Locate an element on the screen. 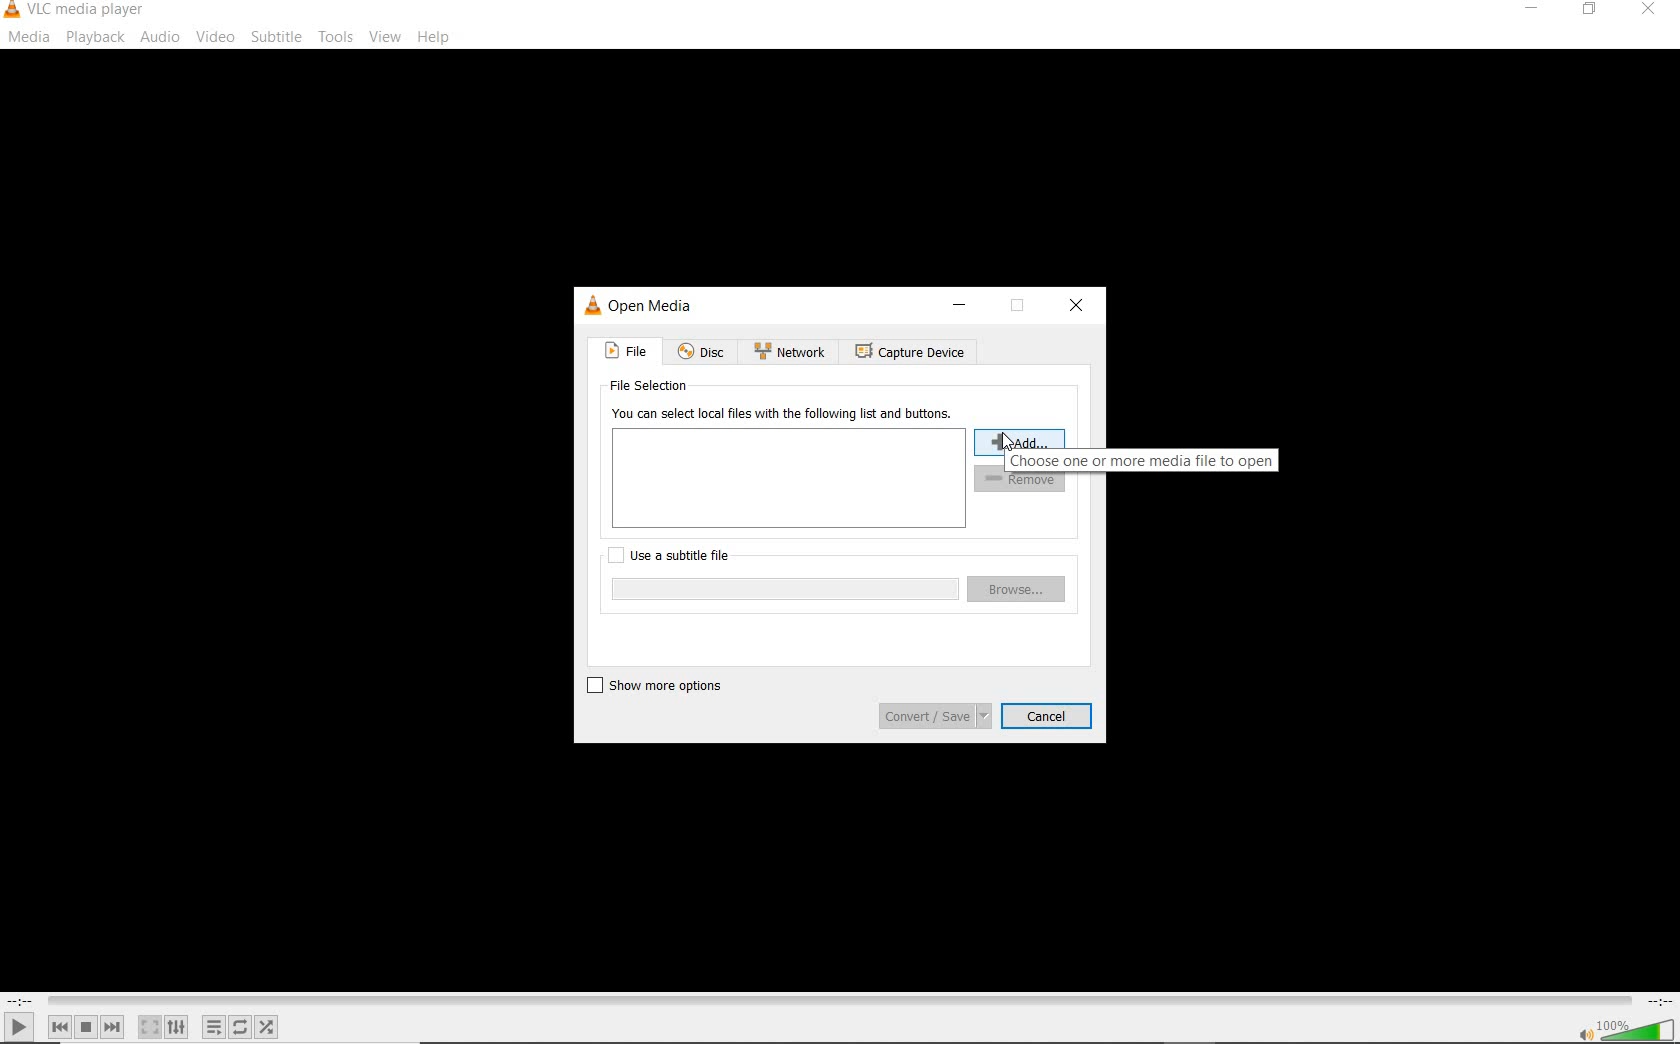  network is located at coordinates (790, 350).